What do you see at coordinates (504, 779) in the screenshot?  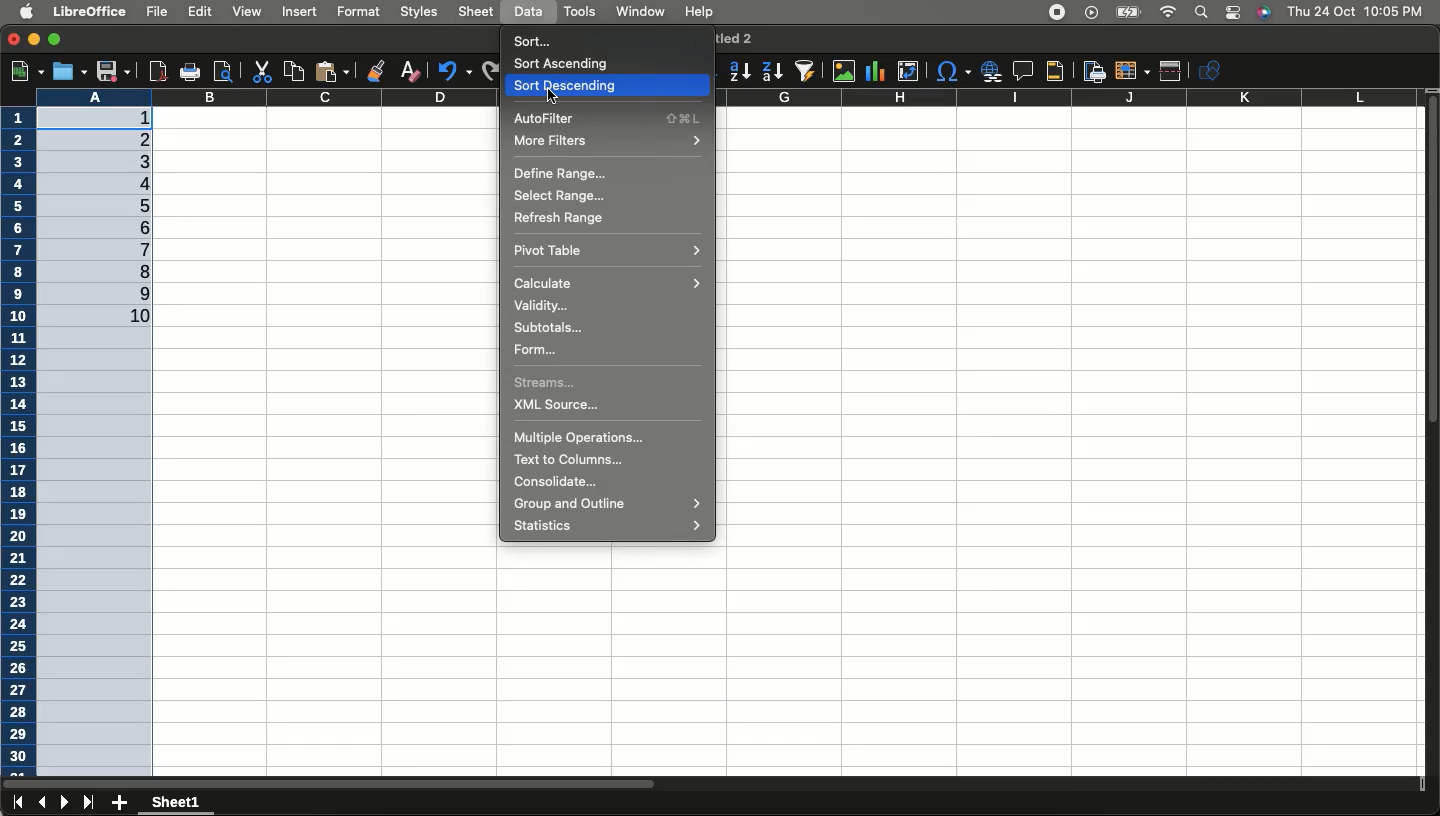 I see `Horizontal Scroll bar` at bounding box center [504, 779].